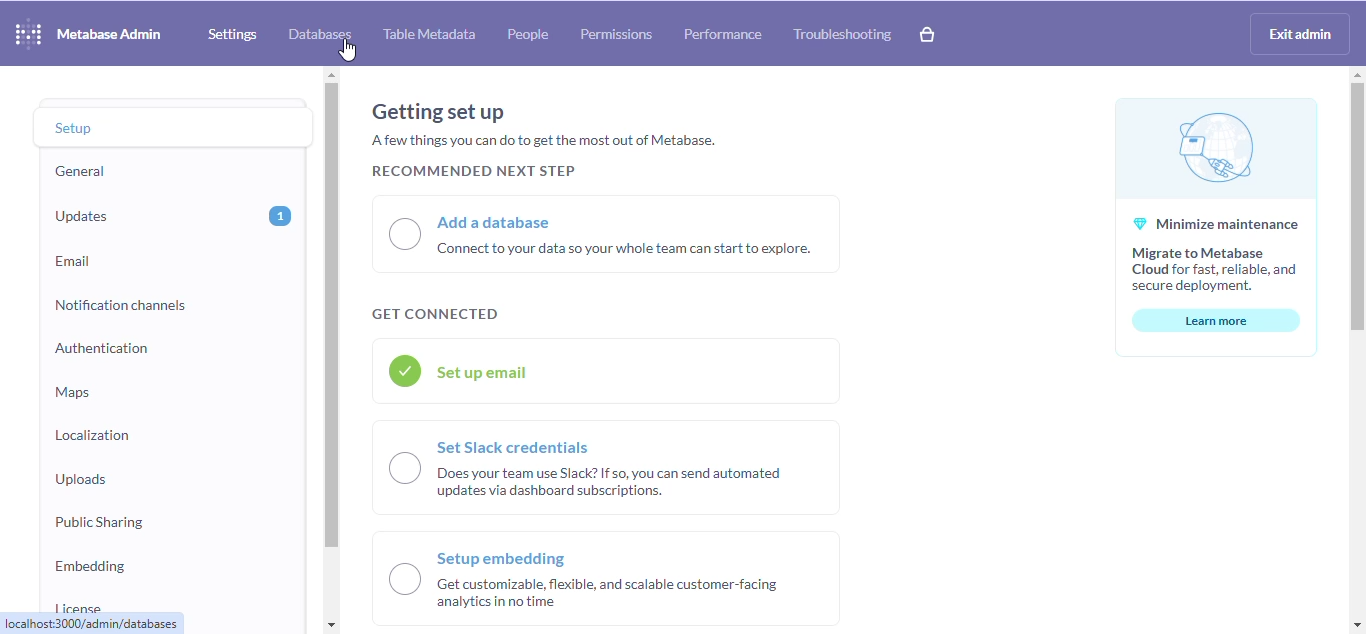 The height and width of the screenshot is (634, 1366). What do you see at coordinates (101, 348) in the screenshot?
I see `authentication` at bounding box center [101, 348].